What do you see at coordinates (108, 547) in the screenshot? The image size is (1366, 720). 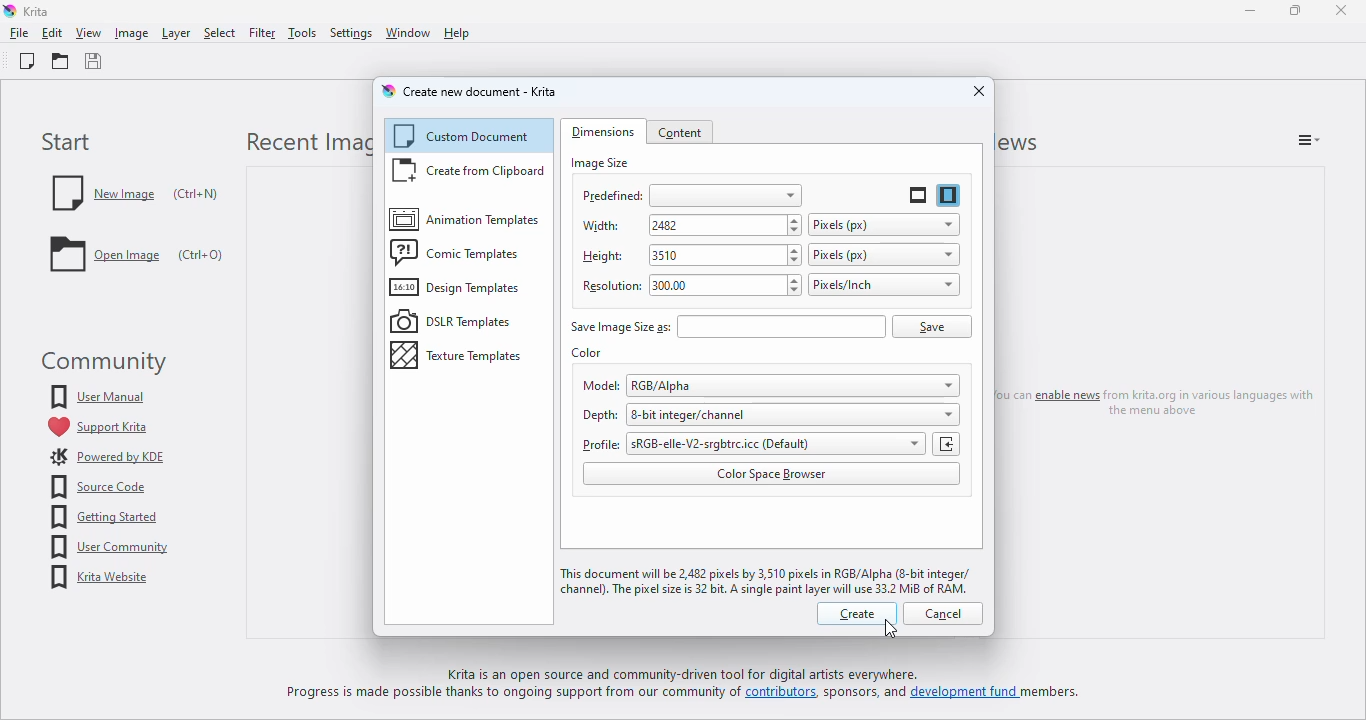 I see `user community` at bounding box center [108, 547].